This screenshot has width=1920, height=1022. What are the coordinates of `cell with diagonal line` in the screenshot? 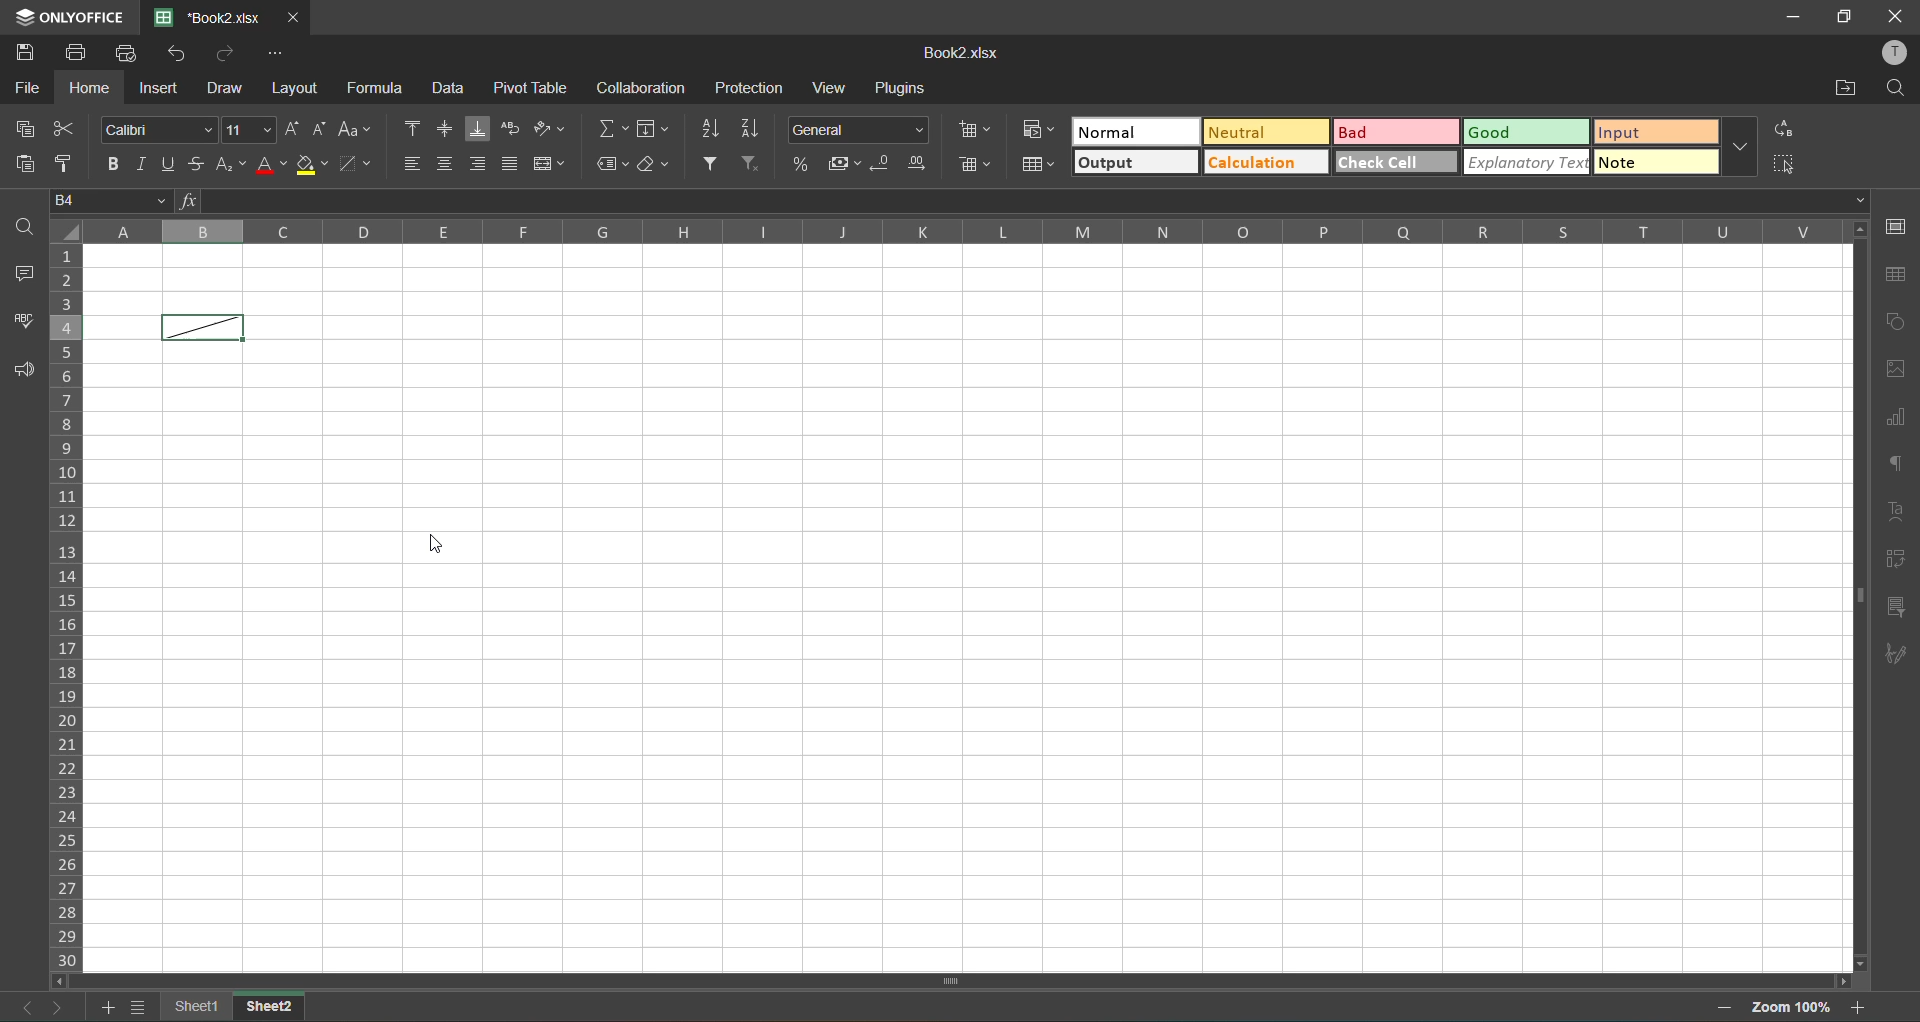 It's located at (203, 328).